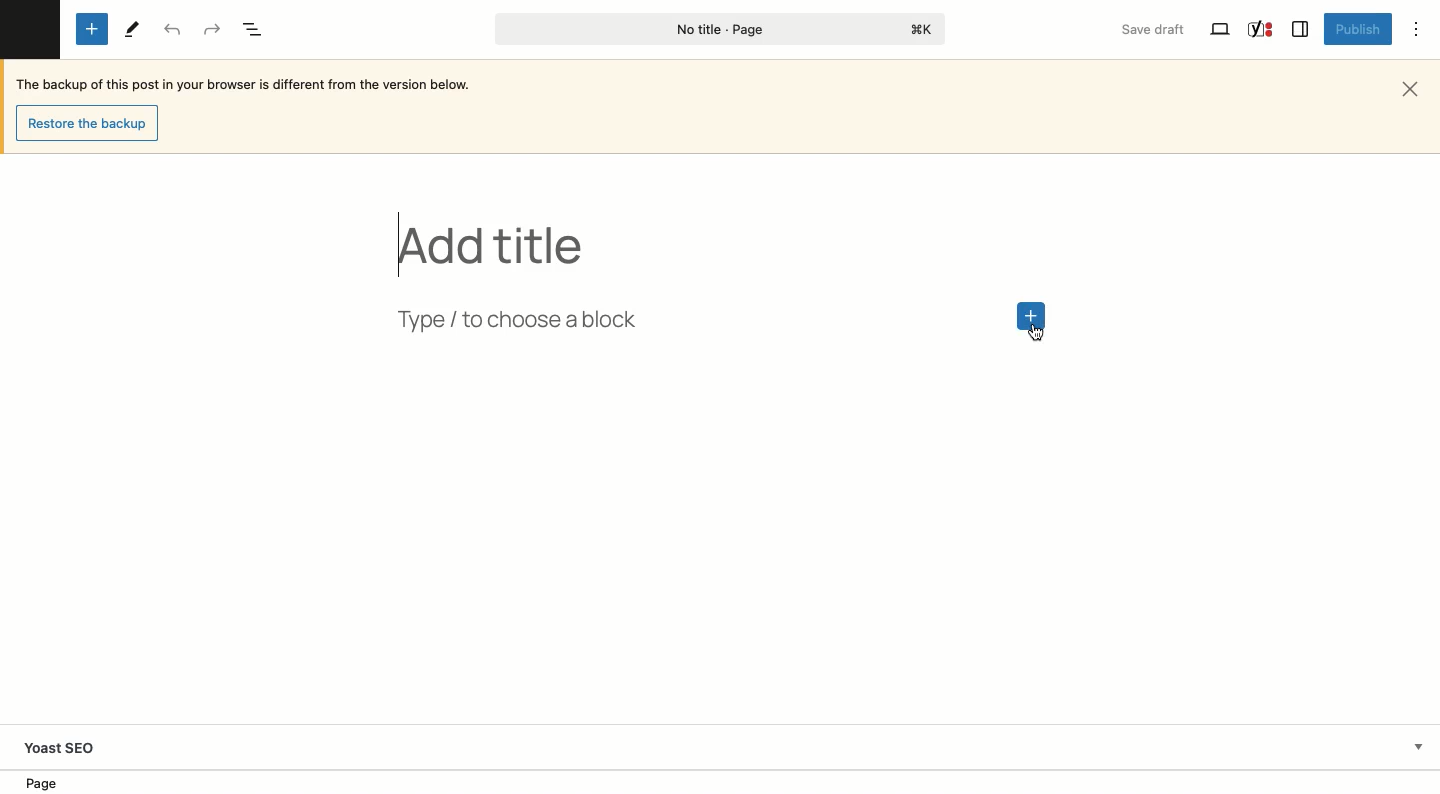 The height and width of the screenshot is (794, 1440). I want to click on Redo, so click(216, 28).